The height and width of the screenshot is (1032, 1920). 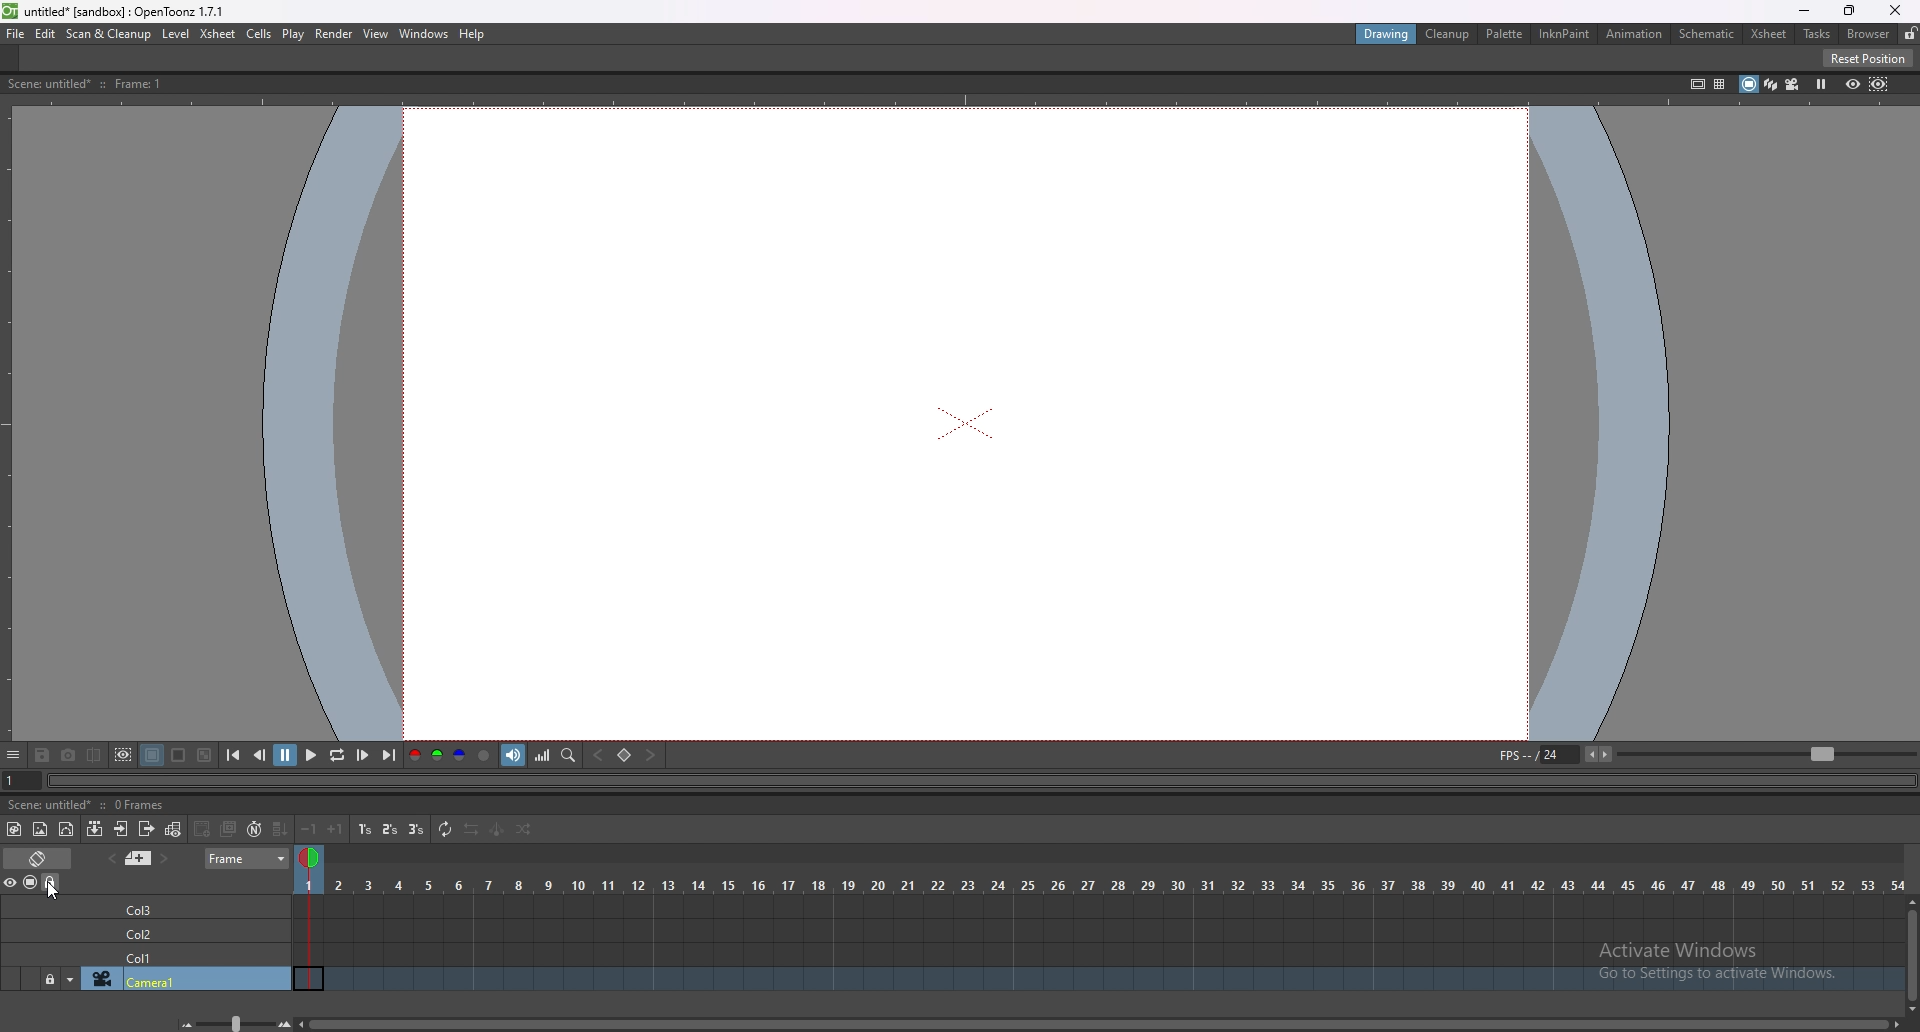 I want to click on lock, so click(x=52, y=883).